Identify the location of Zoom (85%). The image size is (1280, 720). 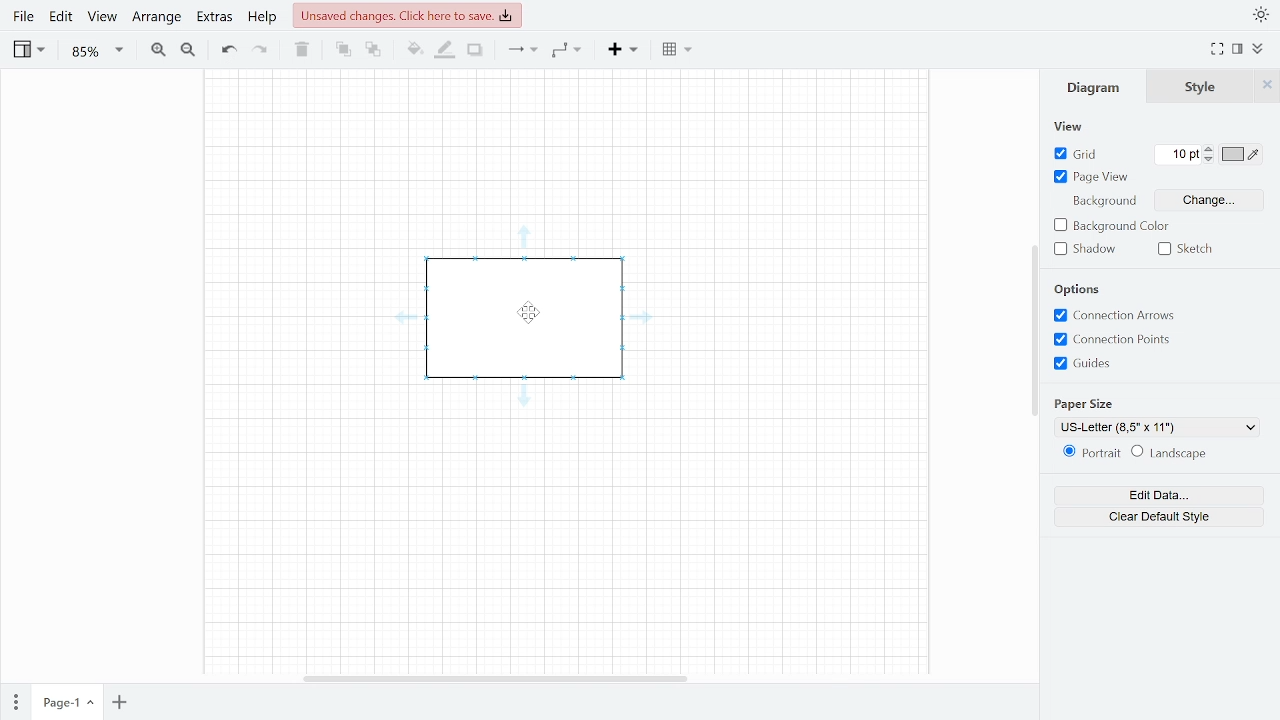
(94, 52).